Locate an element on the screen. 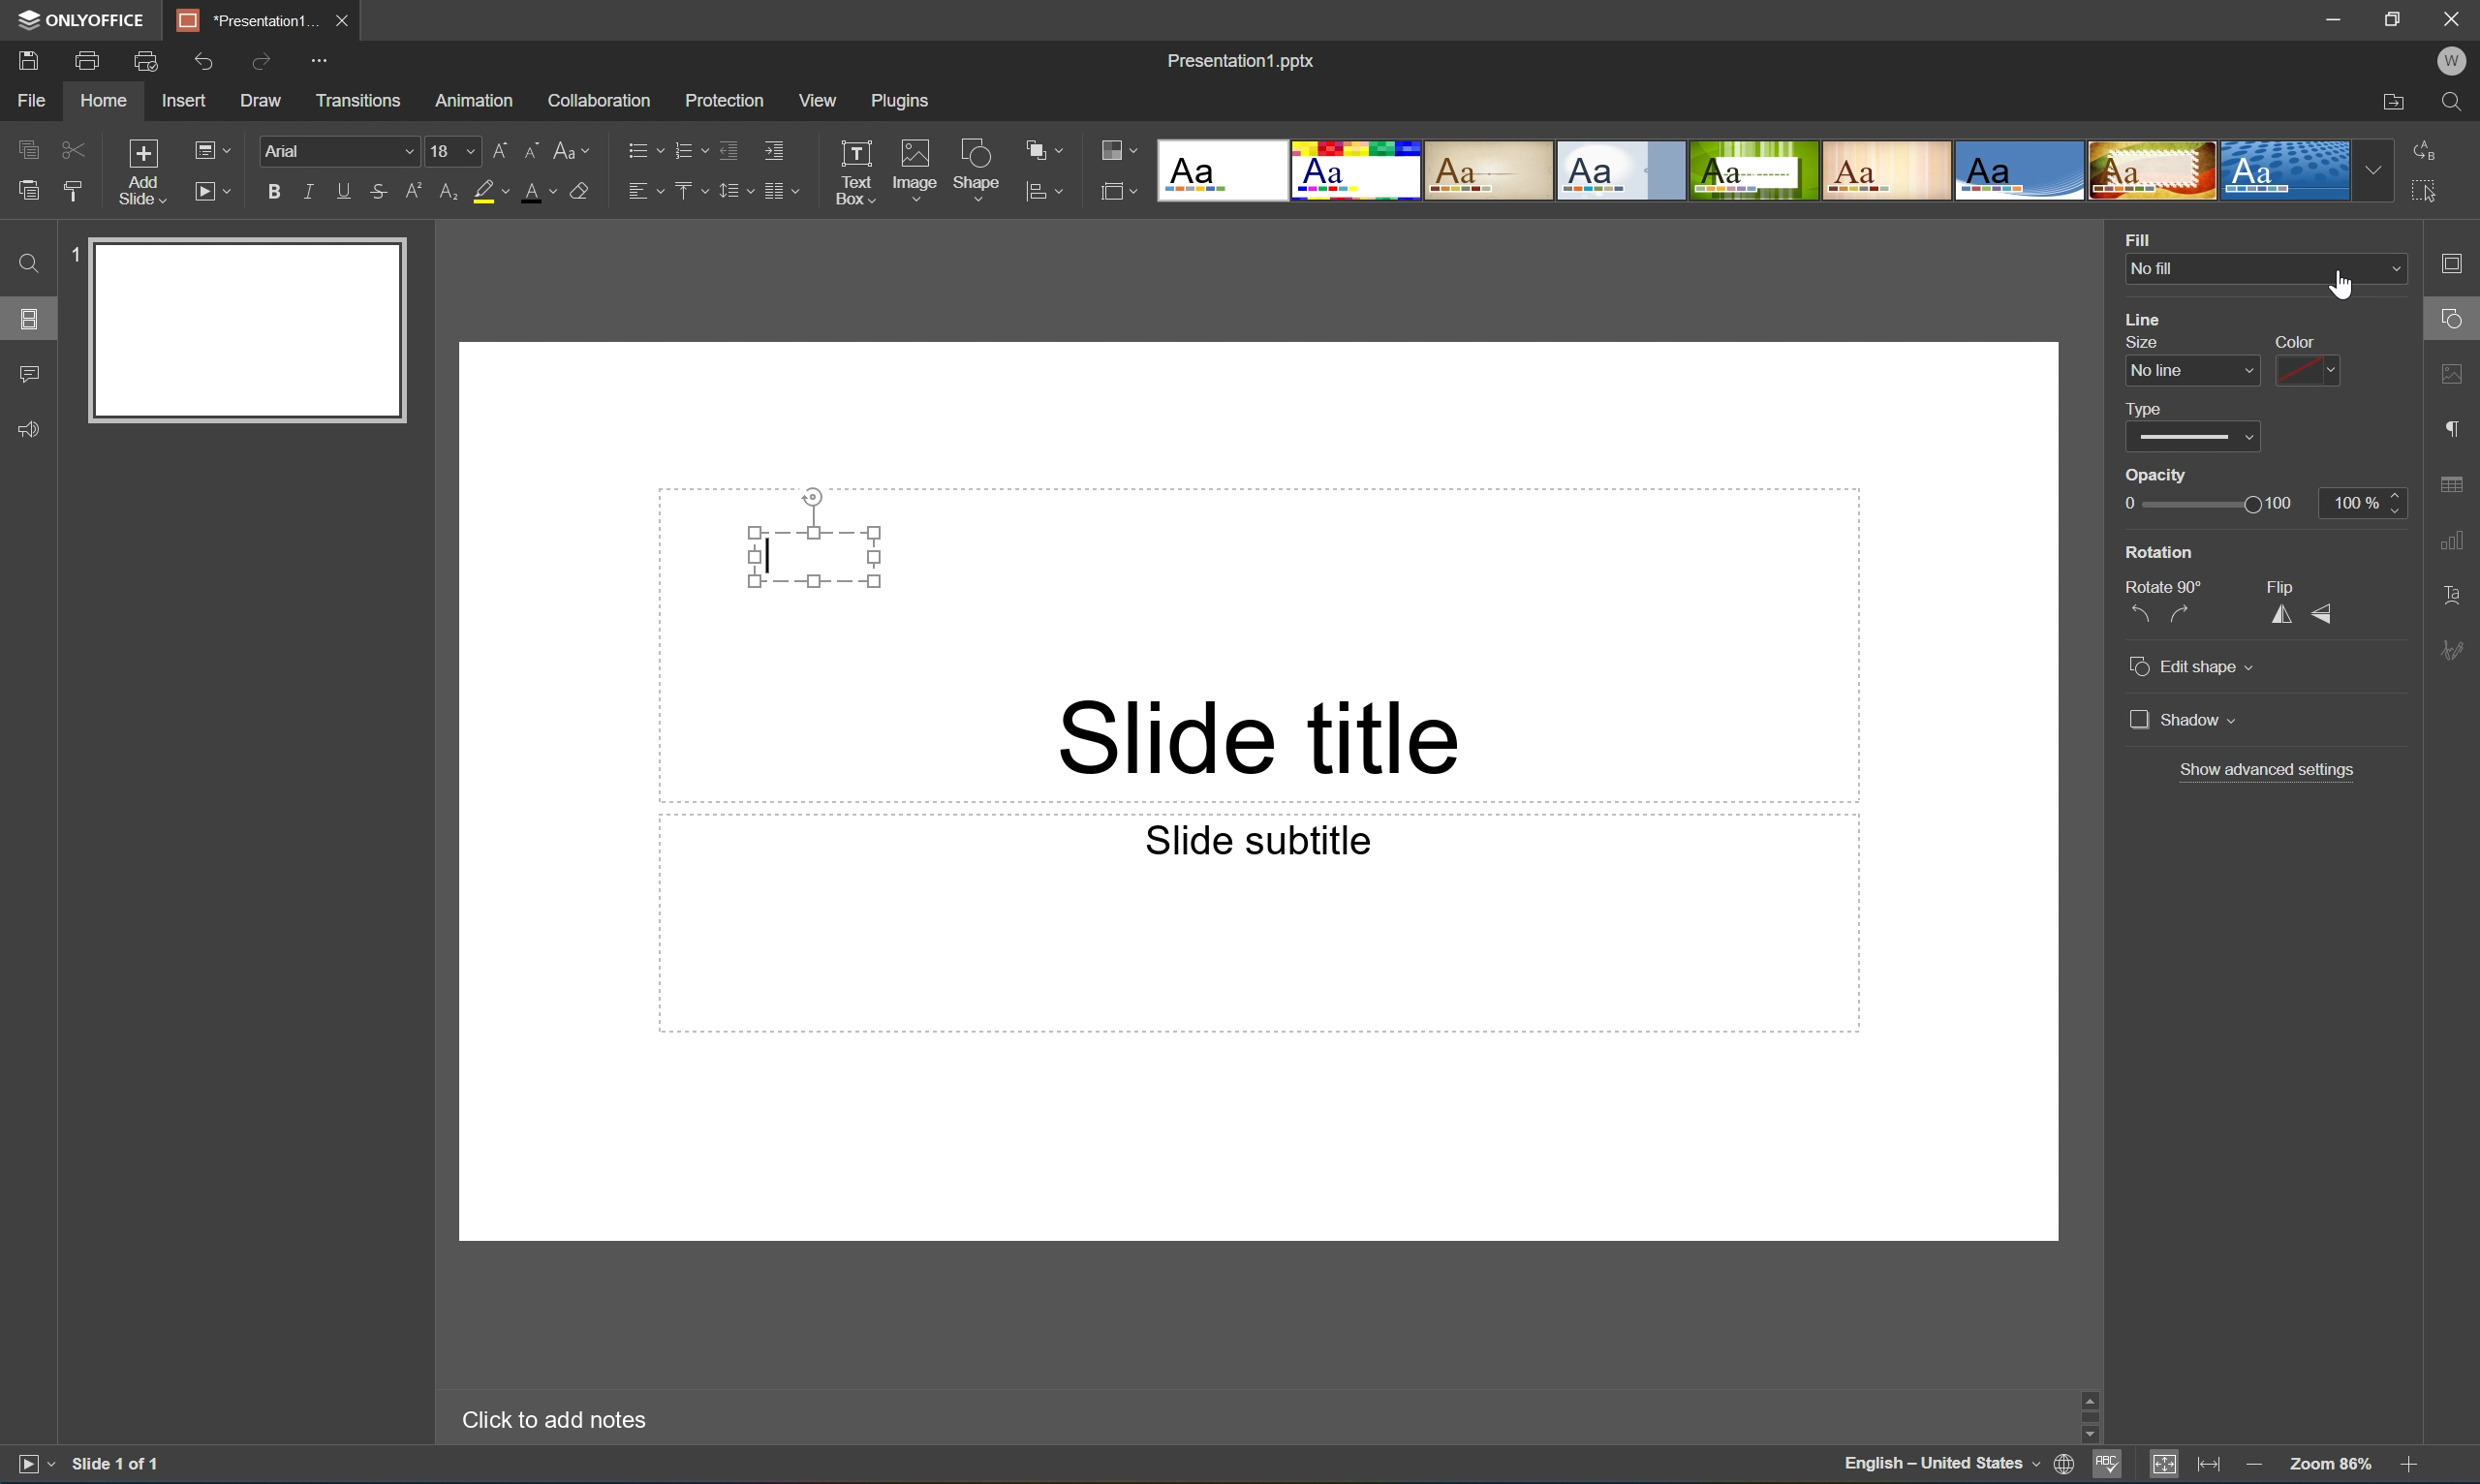  Color is located at coordinates (2297, 341).